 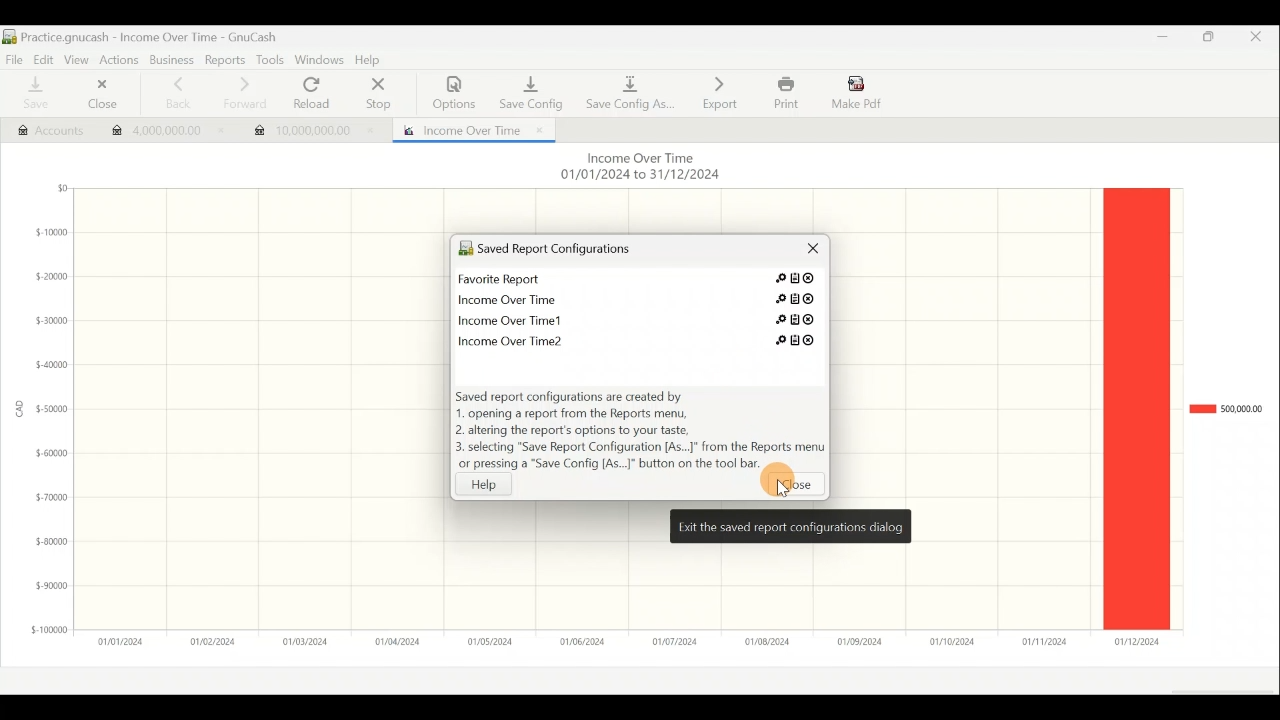 What do you see at coordinates (227, 60) in the screenshot?
I see `Reports` at bounding box center [227, 60].